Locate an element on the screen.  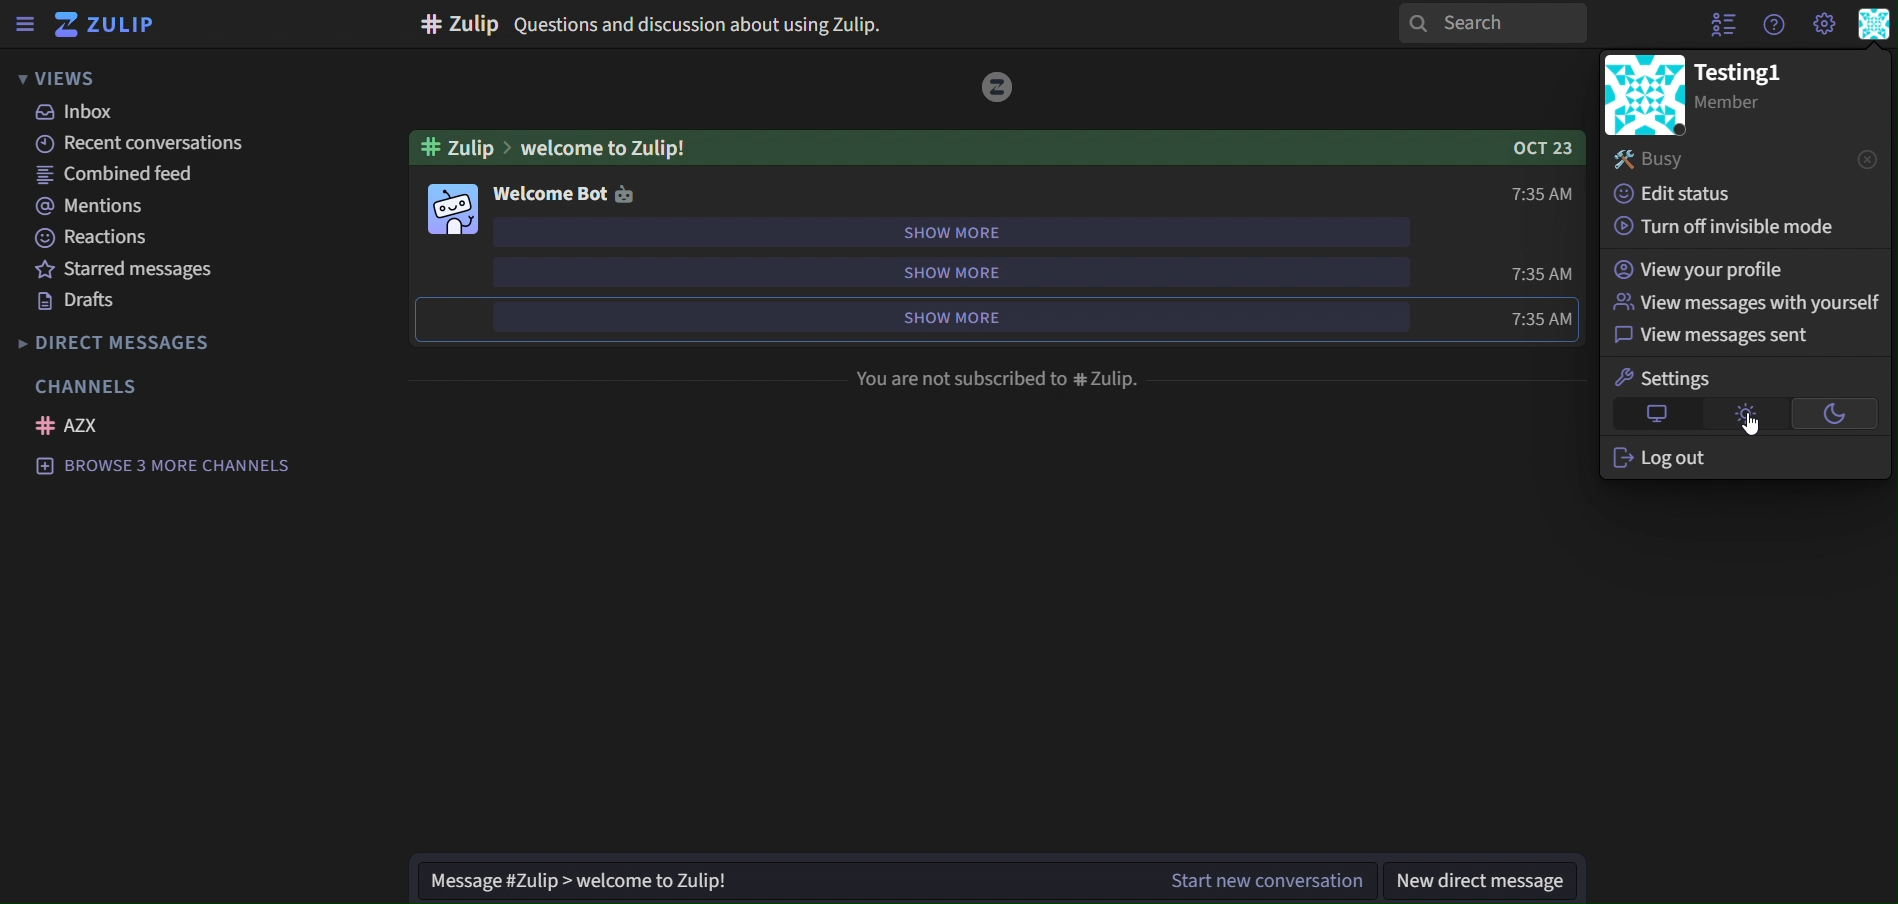
zulip is located at coordinates (104, 23).